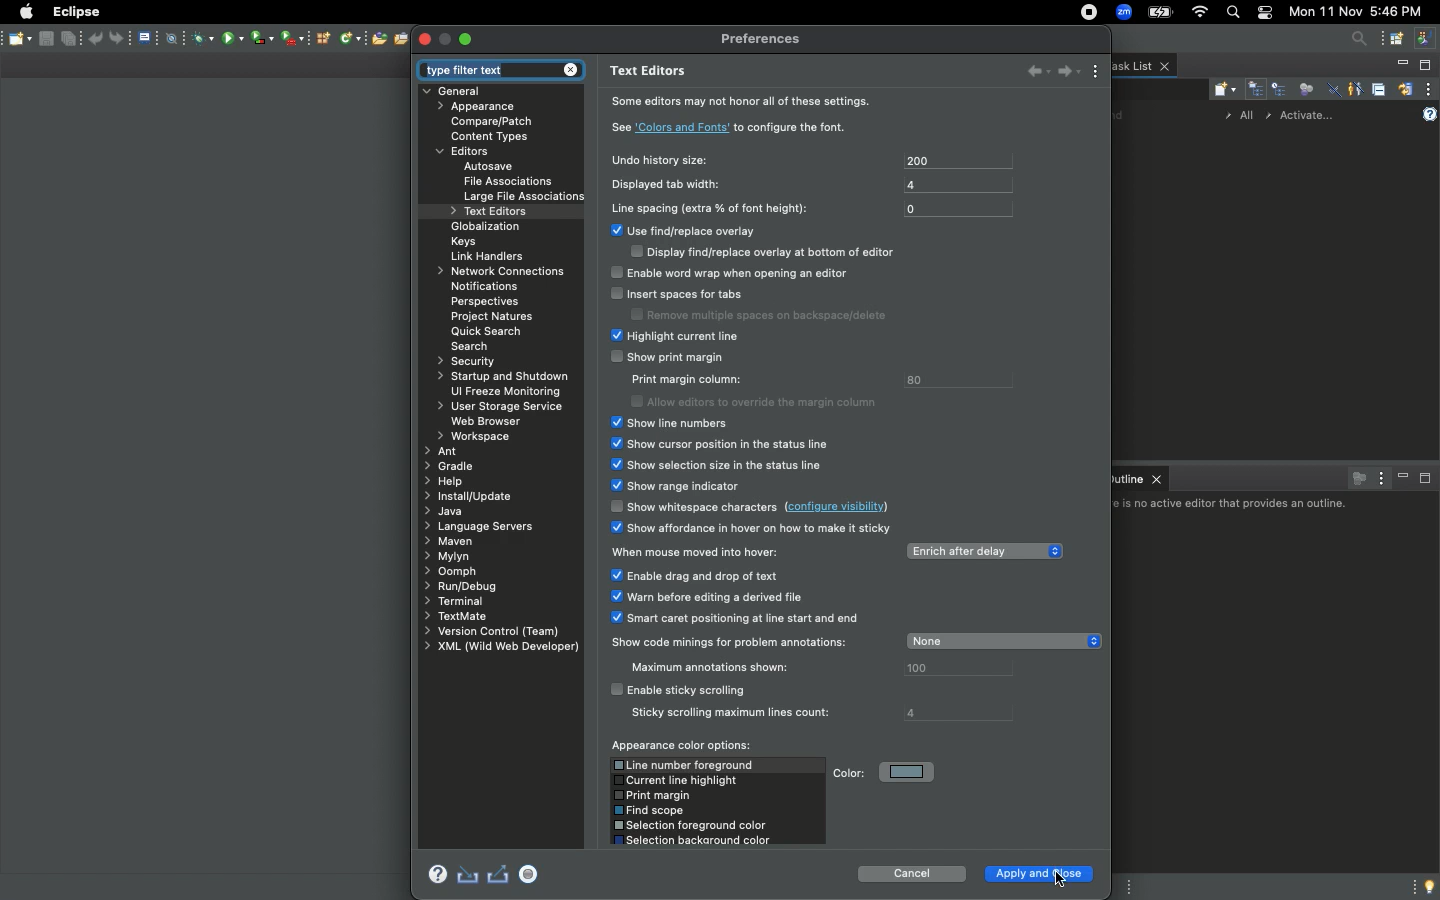 This screenshot has width=1440, height=900. What do you see at coordinates (1431, 112) in the screenshot?
I see `Help` at bounding box center [1431, 112].